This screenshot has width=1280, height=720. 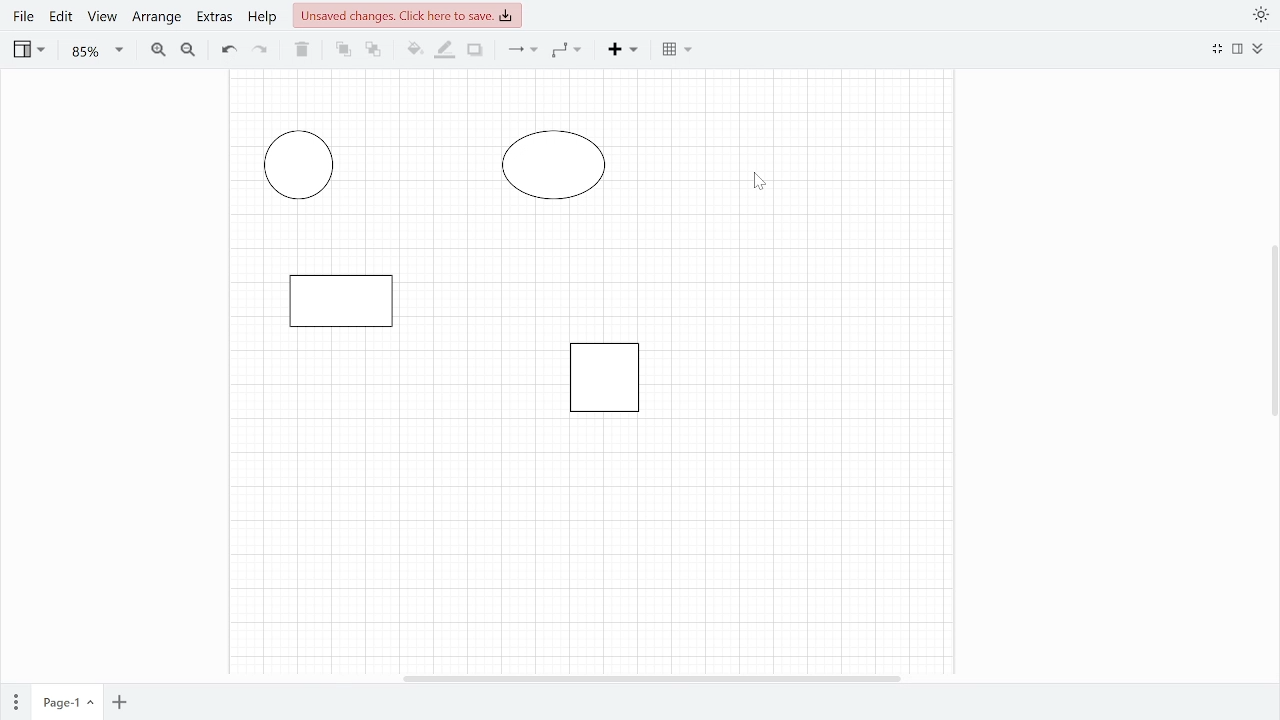 What do you see at coordinates (679, 50) in the screenshot?
I see `Table` at bounding box center [679, 50].